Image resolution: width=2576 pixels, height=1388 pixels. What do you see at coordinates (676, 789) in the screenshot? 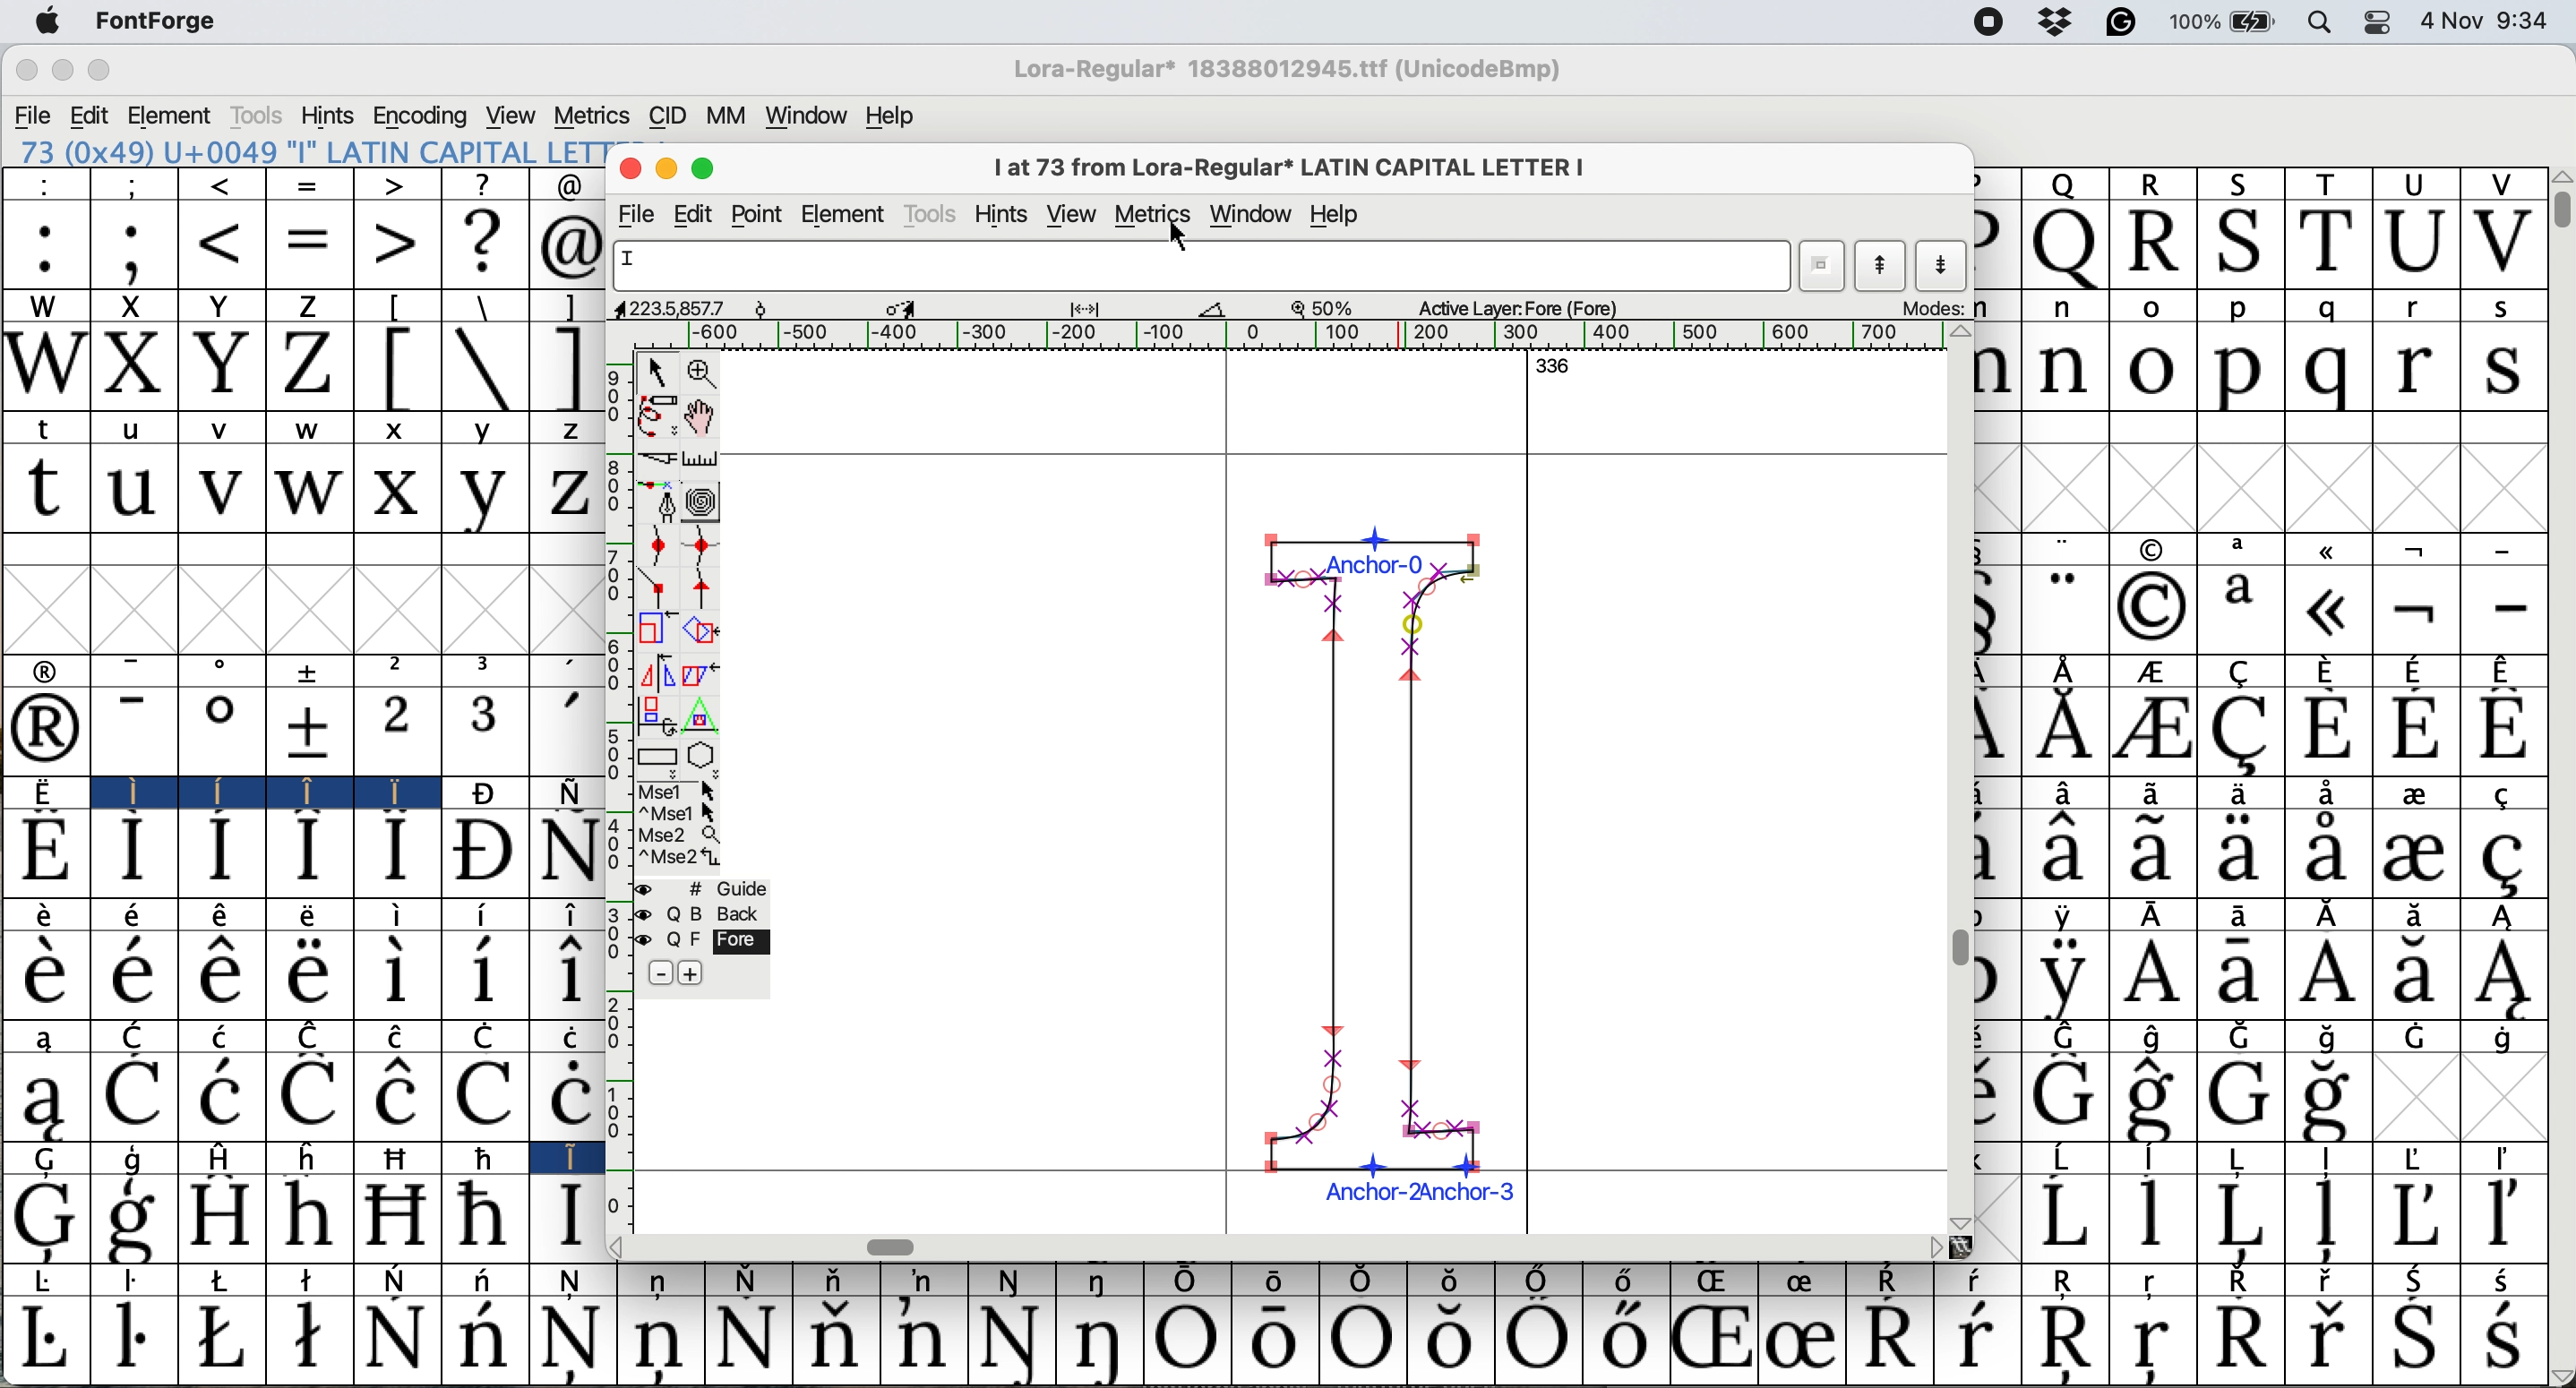
I see `Mse 1` at bounding box center [676, 789].